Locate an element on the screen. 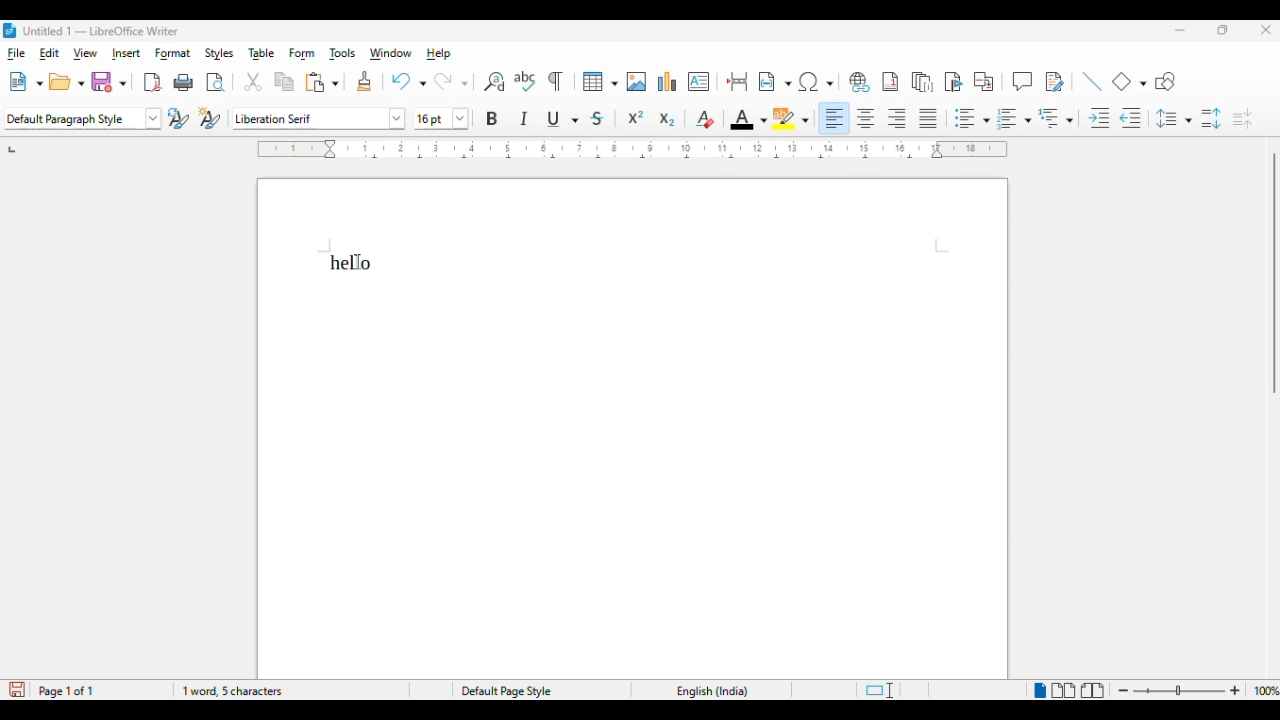  the document has been modified is located at coordinates (17, 690).